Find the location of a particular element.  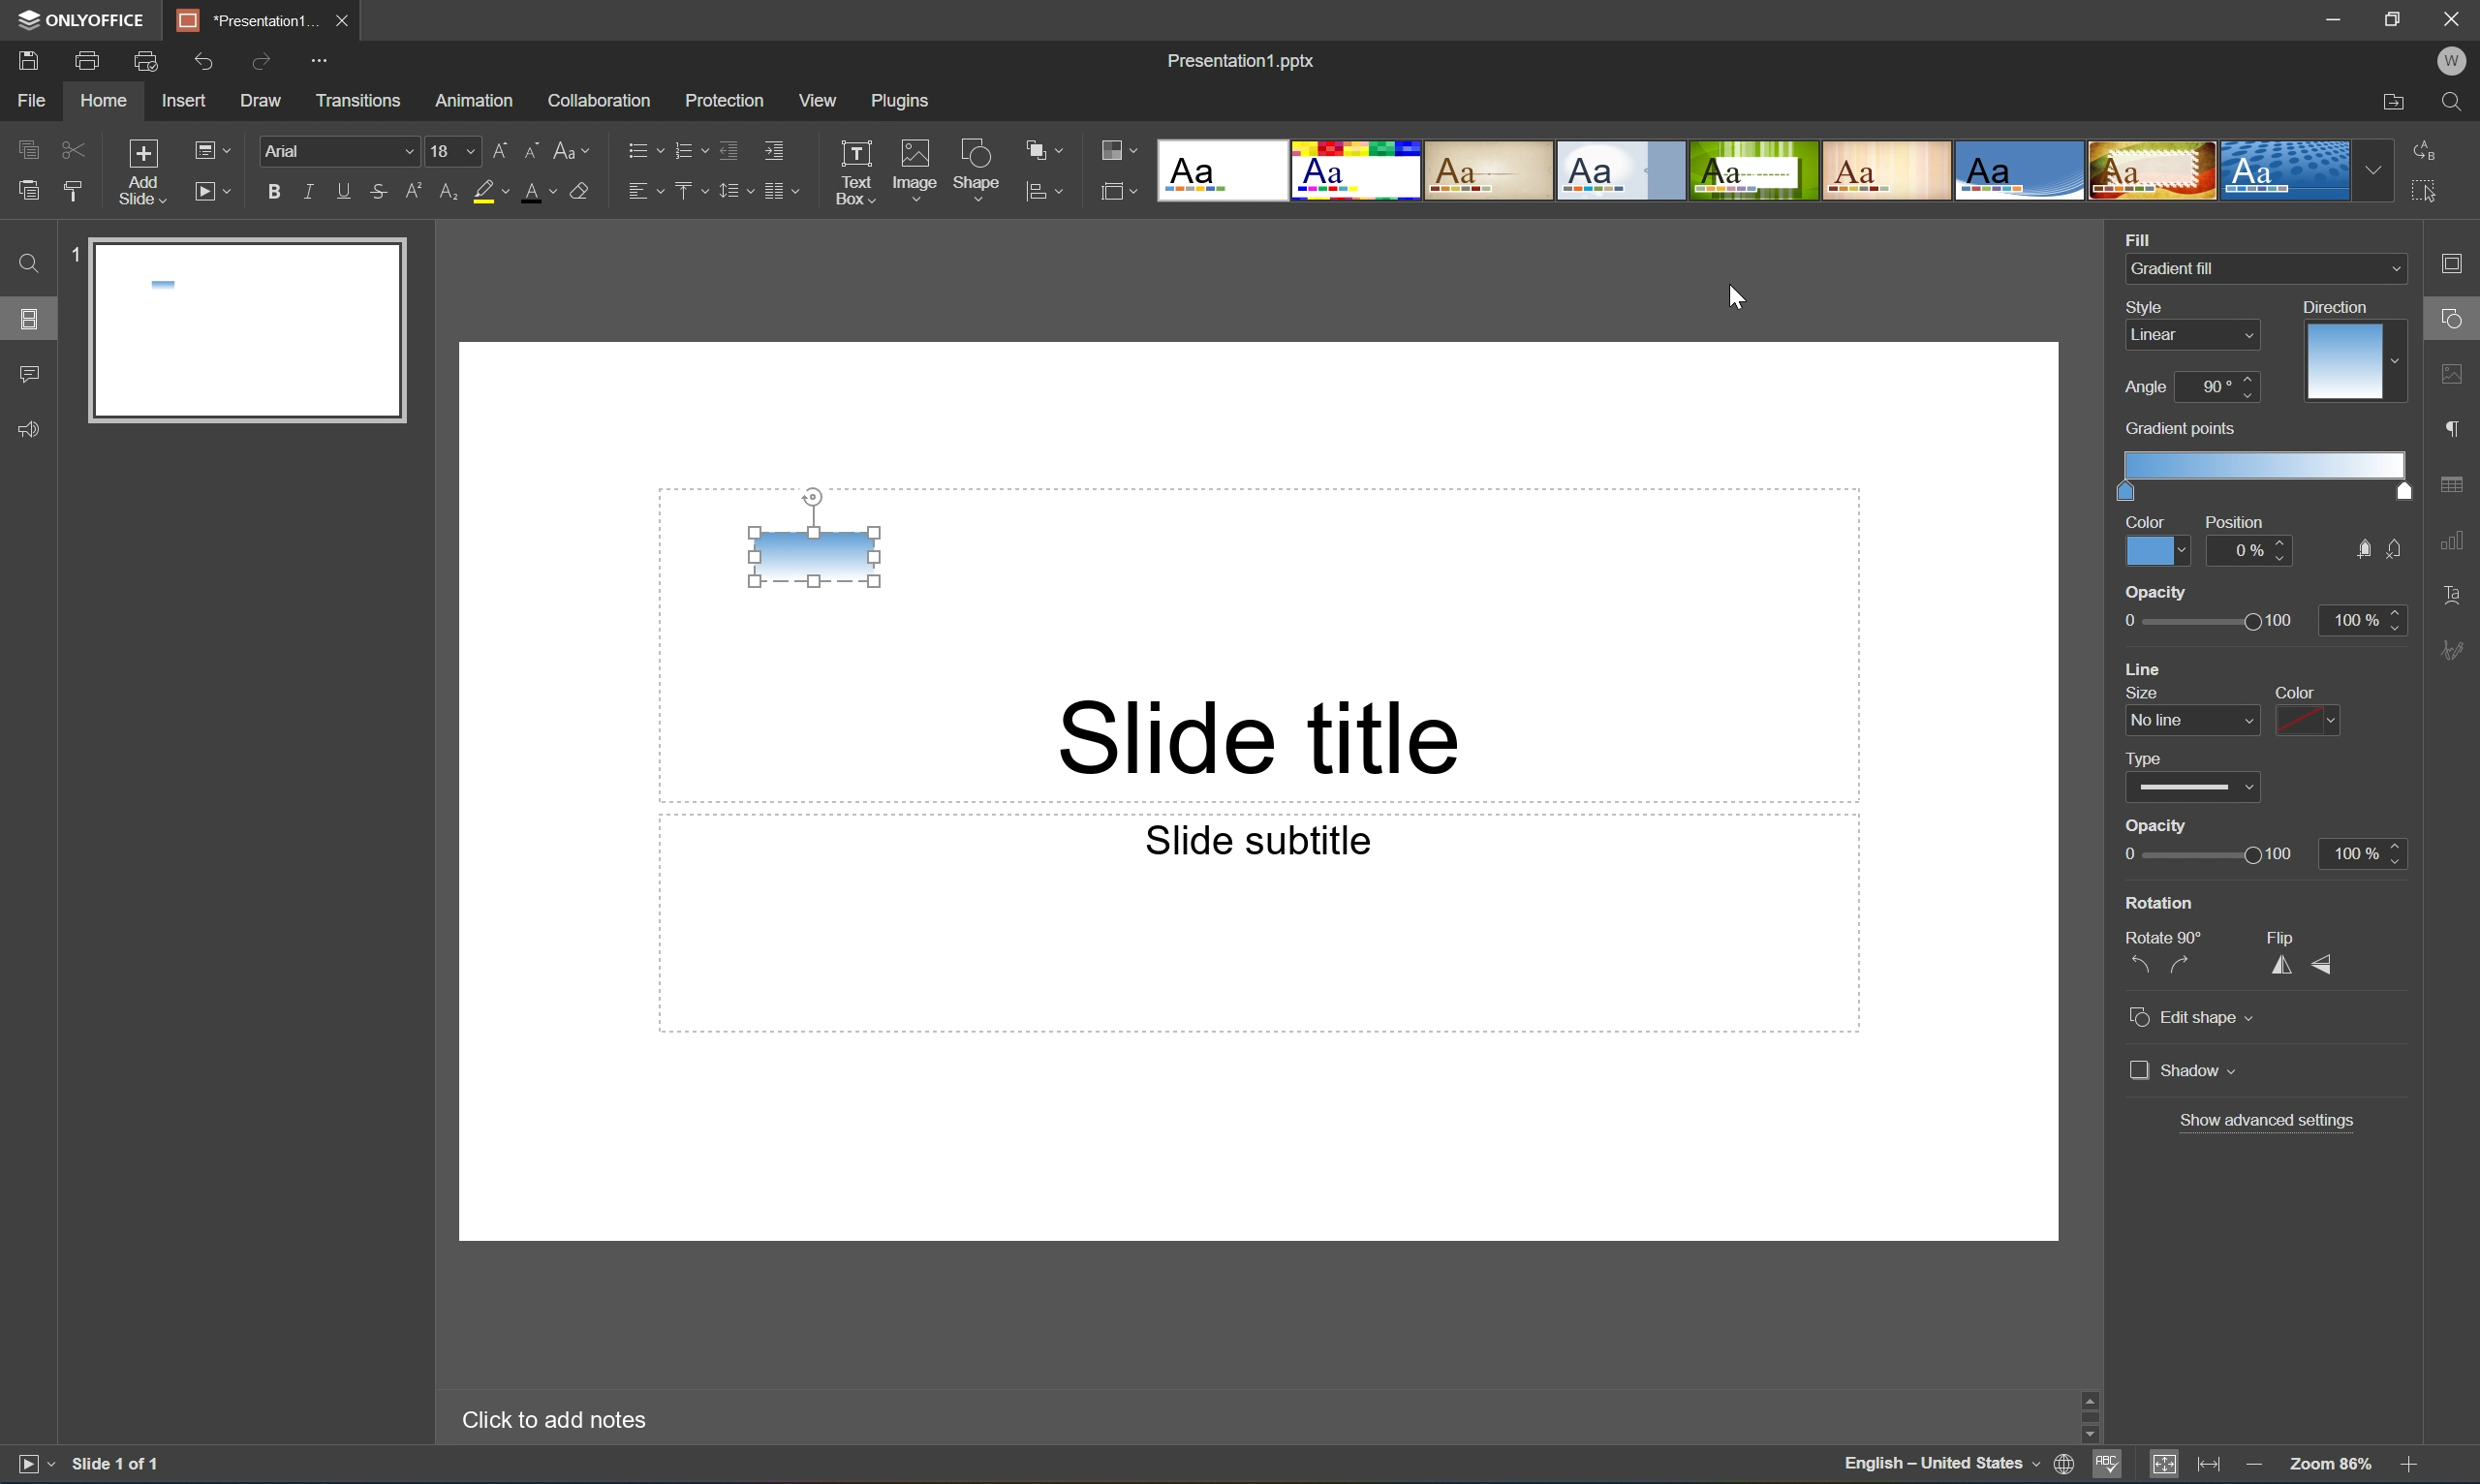

Flip vertically is located at coordinates (2325, 966).